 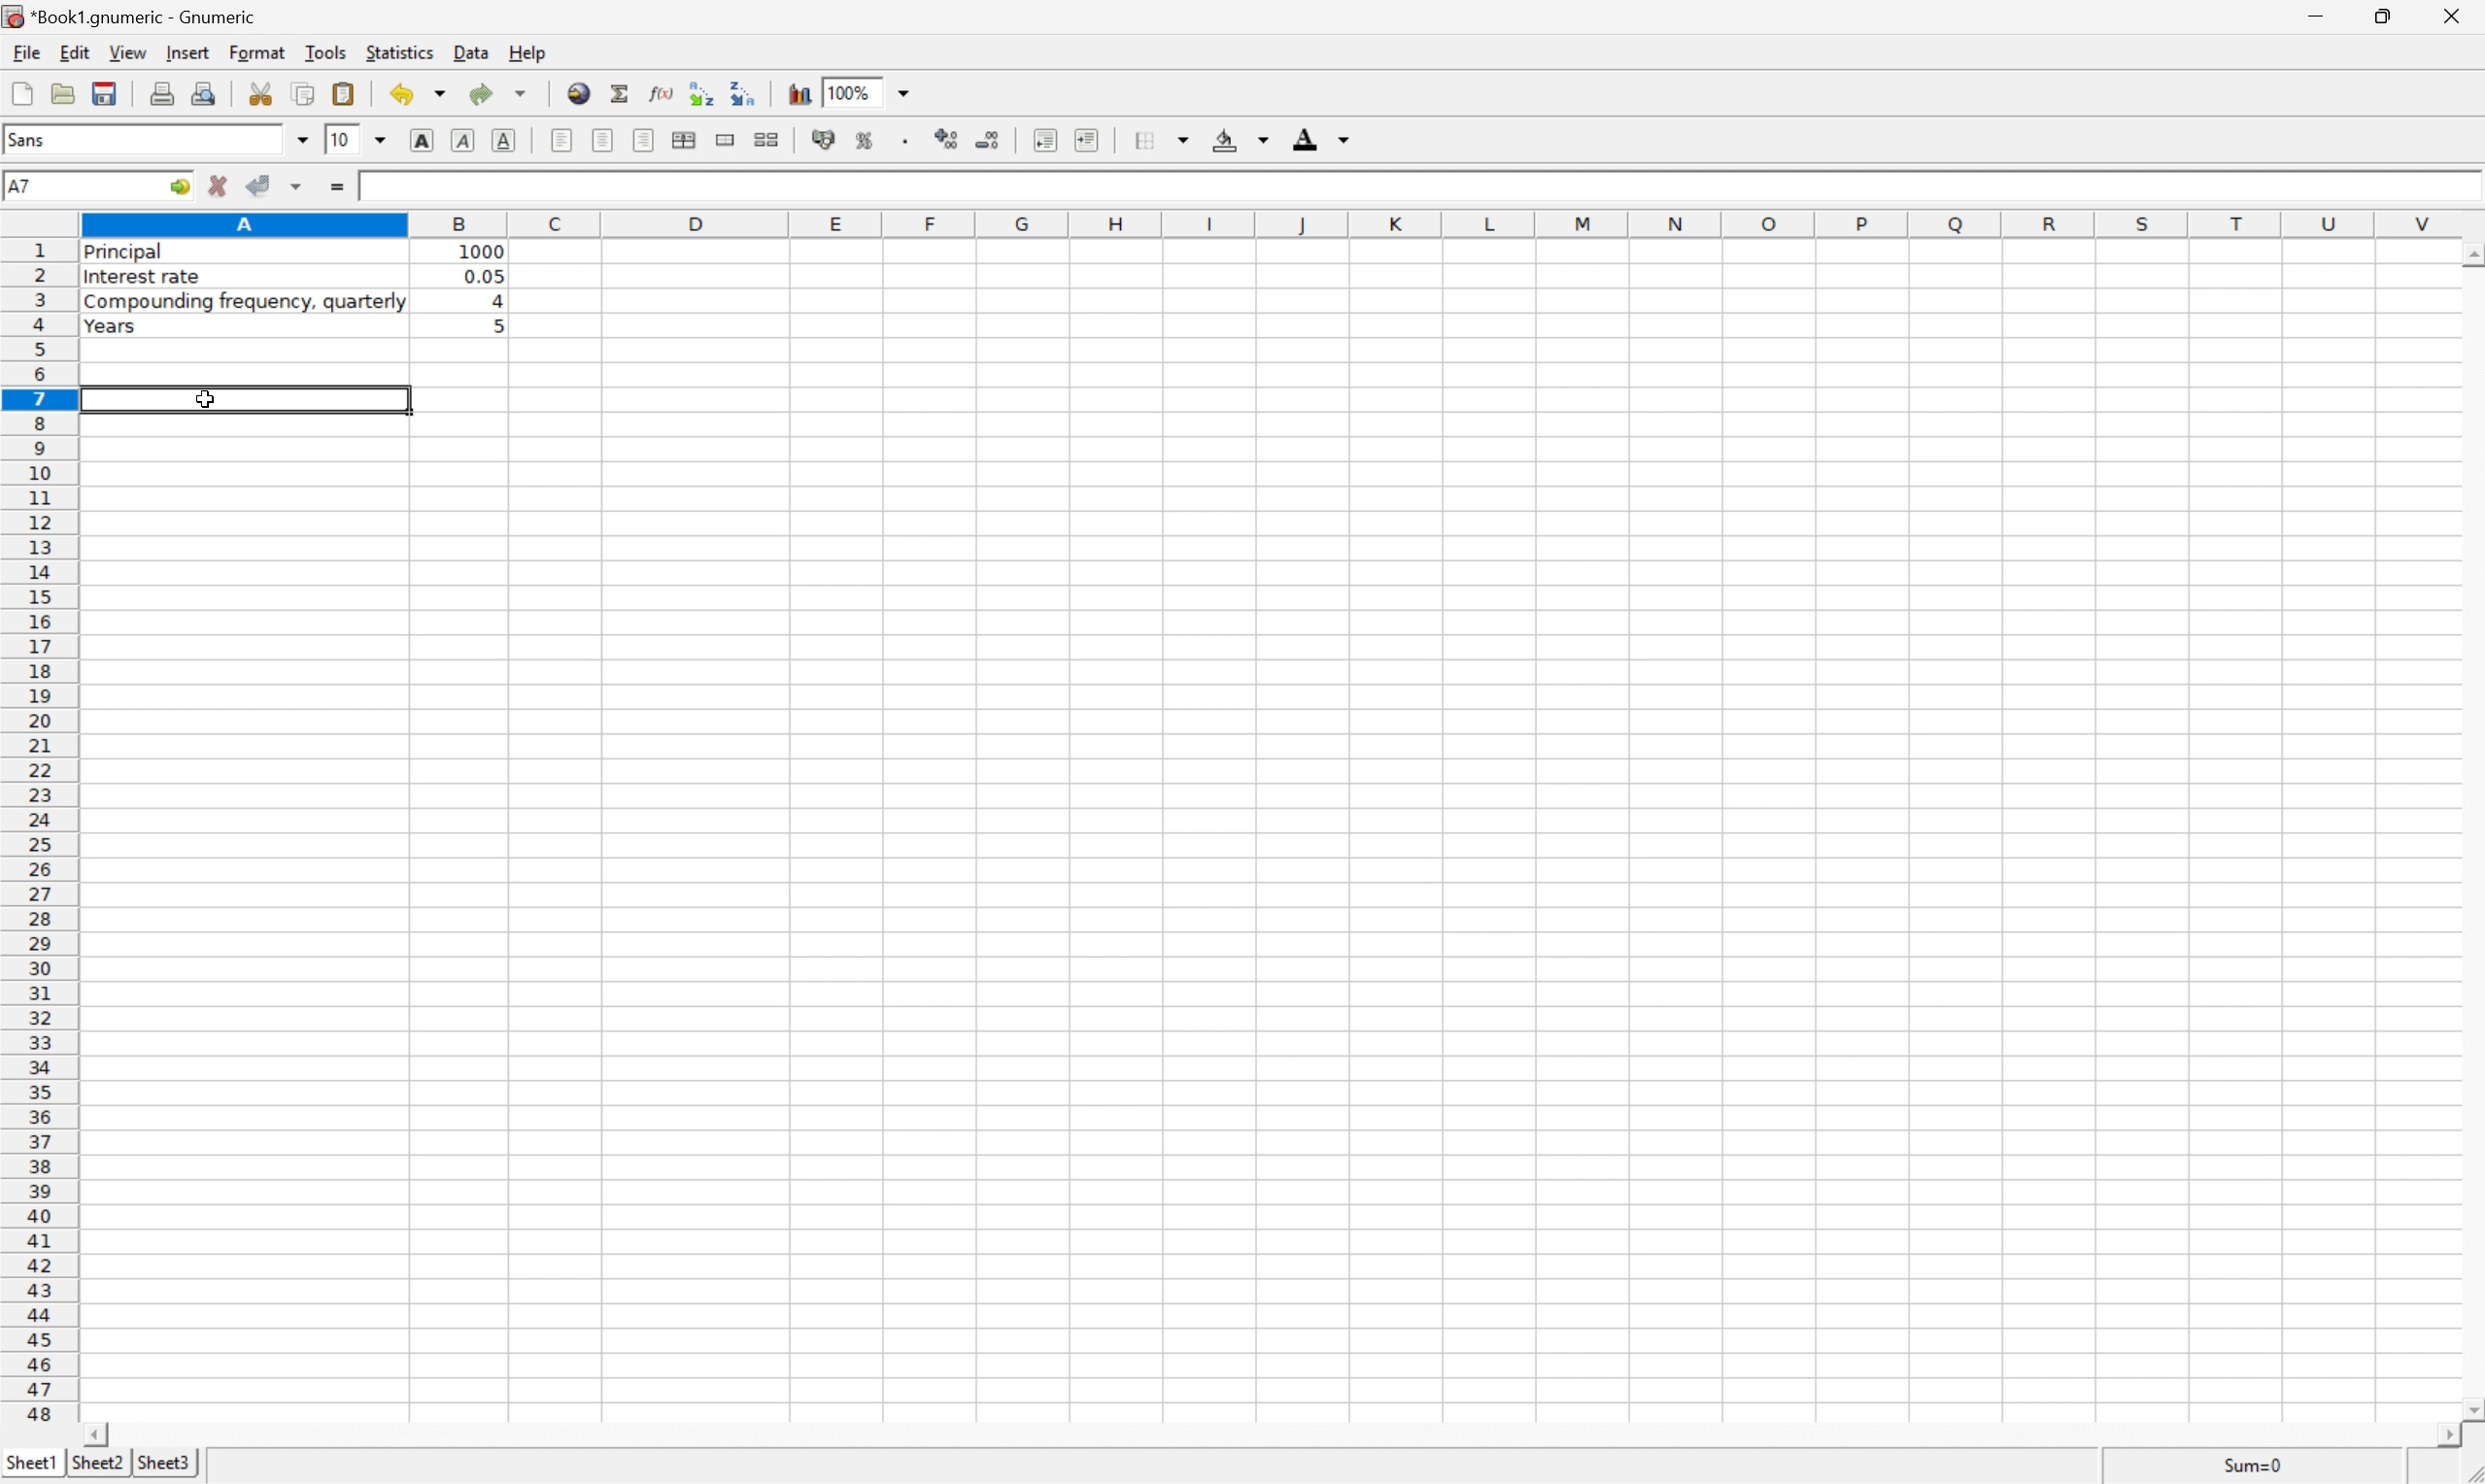 I want to click on center horizontally, so click(x=687, y=140).